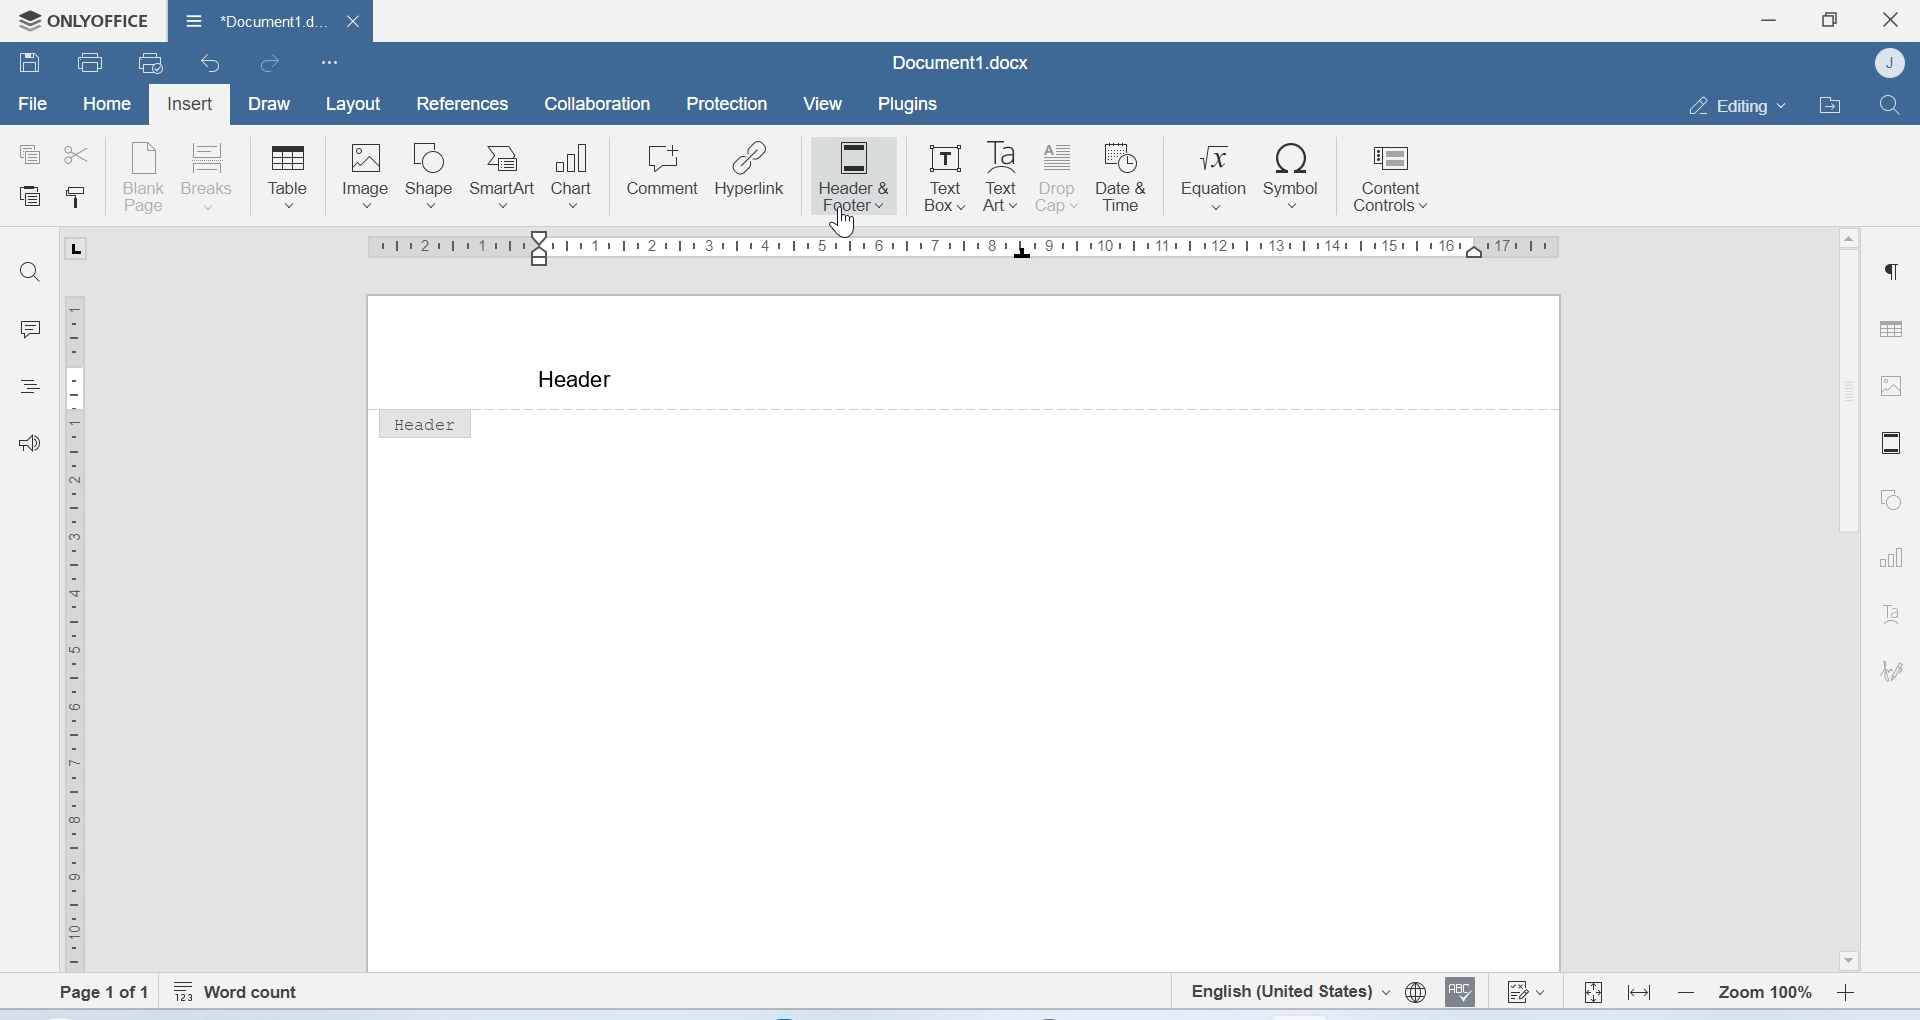 Image resolution: width=1920 pixels, height=1020 pixels. Describe the element at coordinates (459, 103) in the screenshot. I see `References` at that location.